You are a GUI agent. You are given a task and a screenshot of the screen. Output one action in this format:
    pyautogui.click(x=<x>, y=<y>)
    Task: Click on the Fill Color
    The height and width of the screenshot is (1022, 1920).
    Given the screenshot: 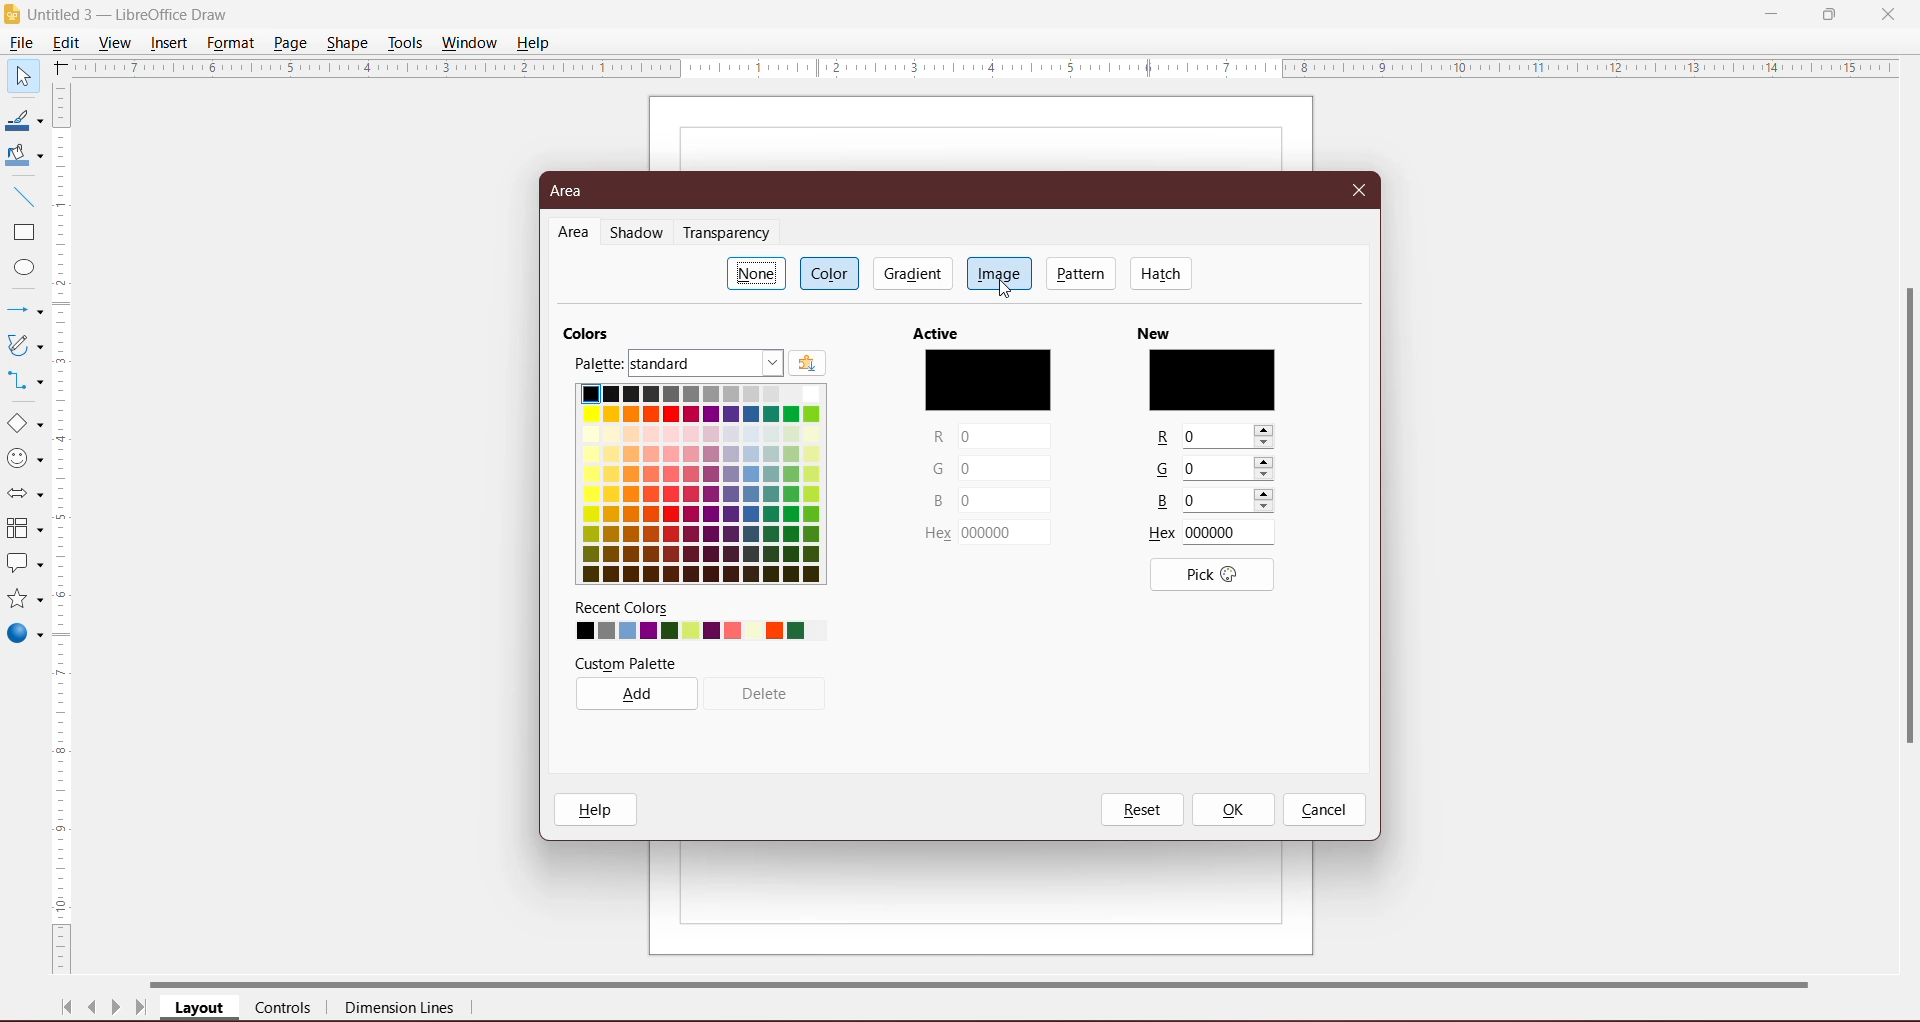 What is the action you would take?
    pyautogui.click(x=20, y=156)
    